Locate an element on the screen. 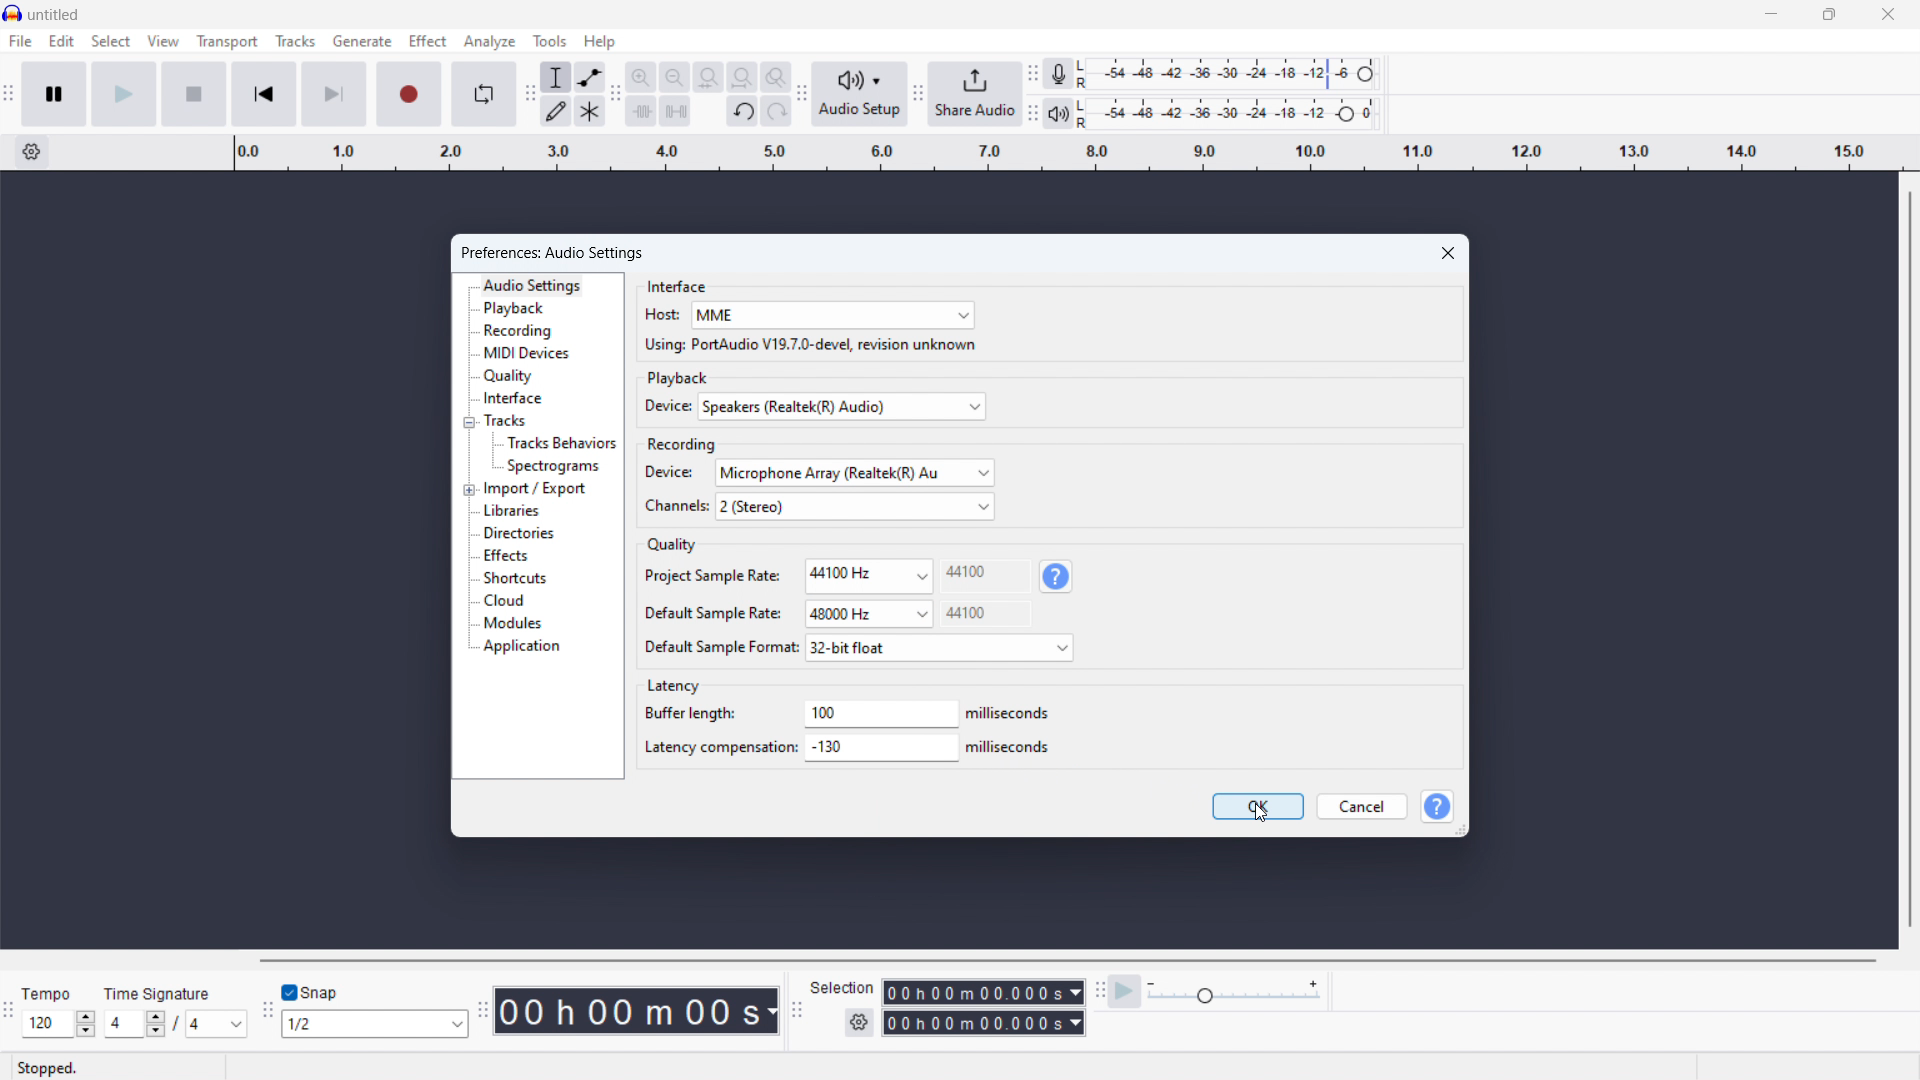  fit project to width is located at coordinates (741, 77).